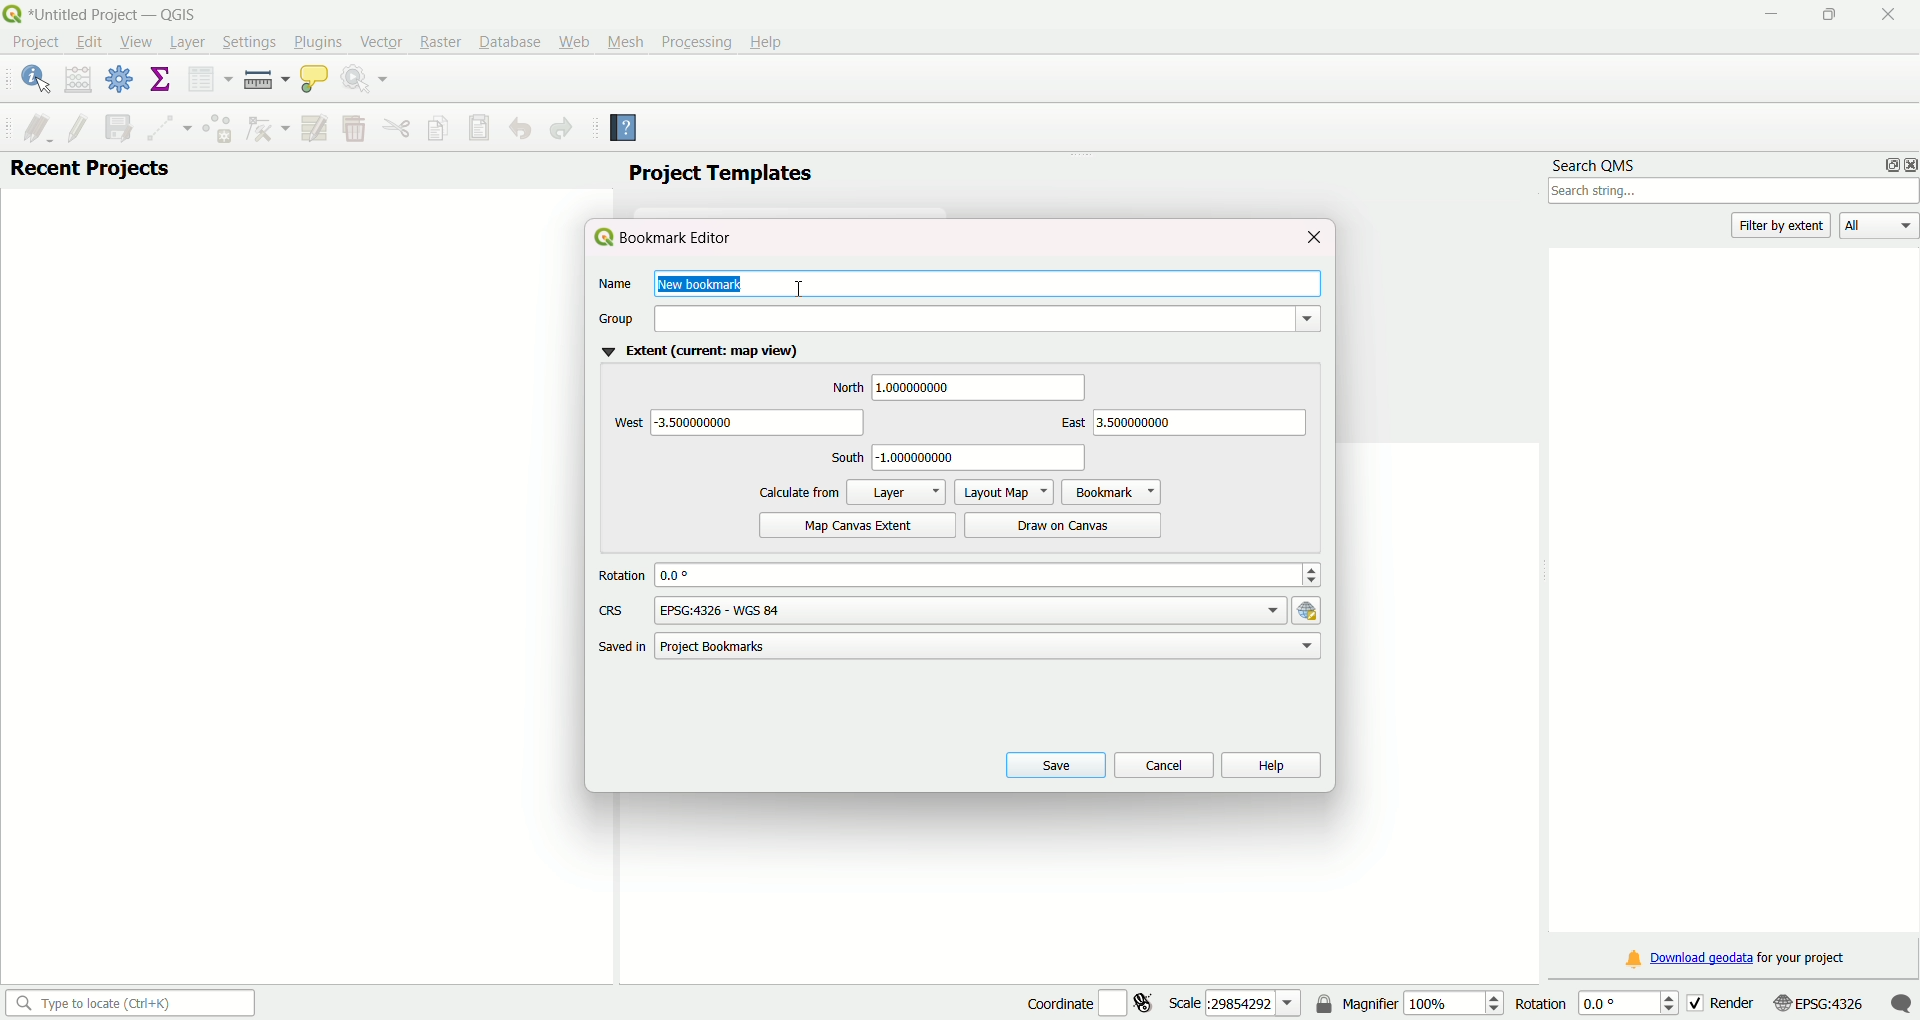 Image resolution: width=1920 pixels, height=1020 pixels. What do you see at coordinates (79, 79) in the screenshot?
I see `open field calculator` at bounding box center [79, 79].